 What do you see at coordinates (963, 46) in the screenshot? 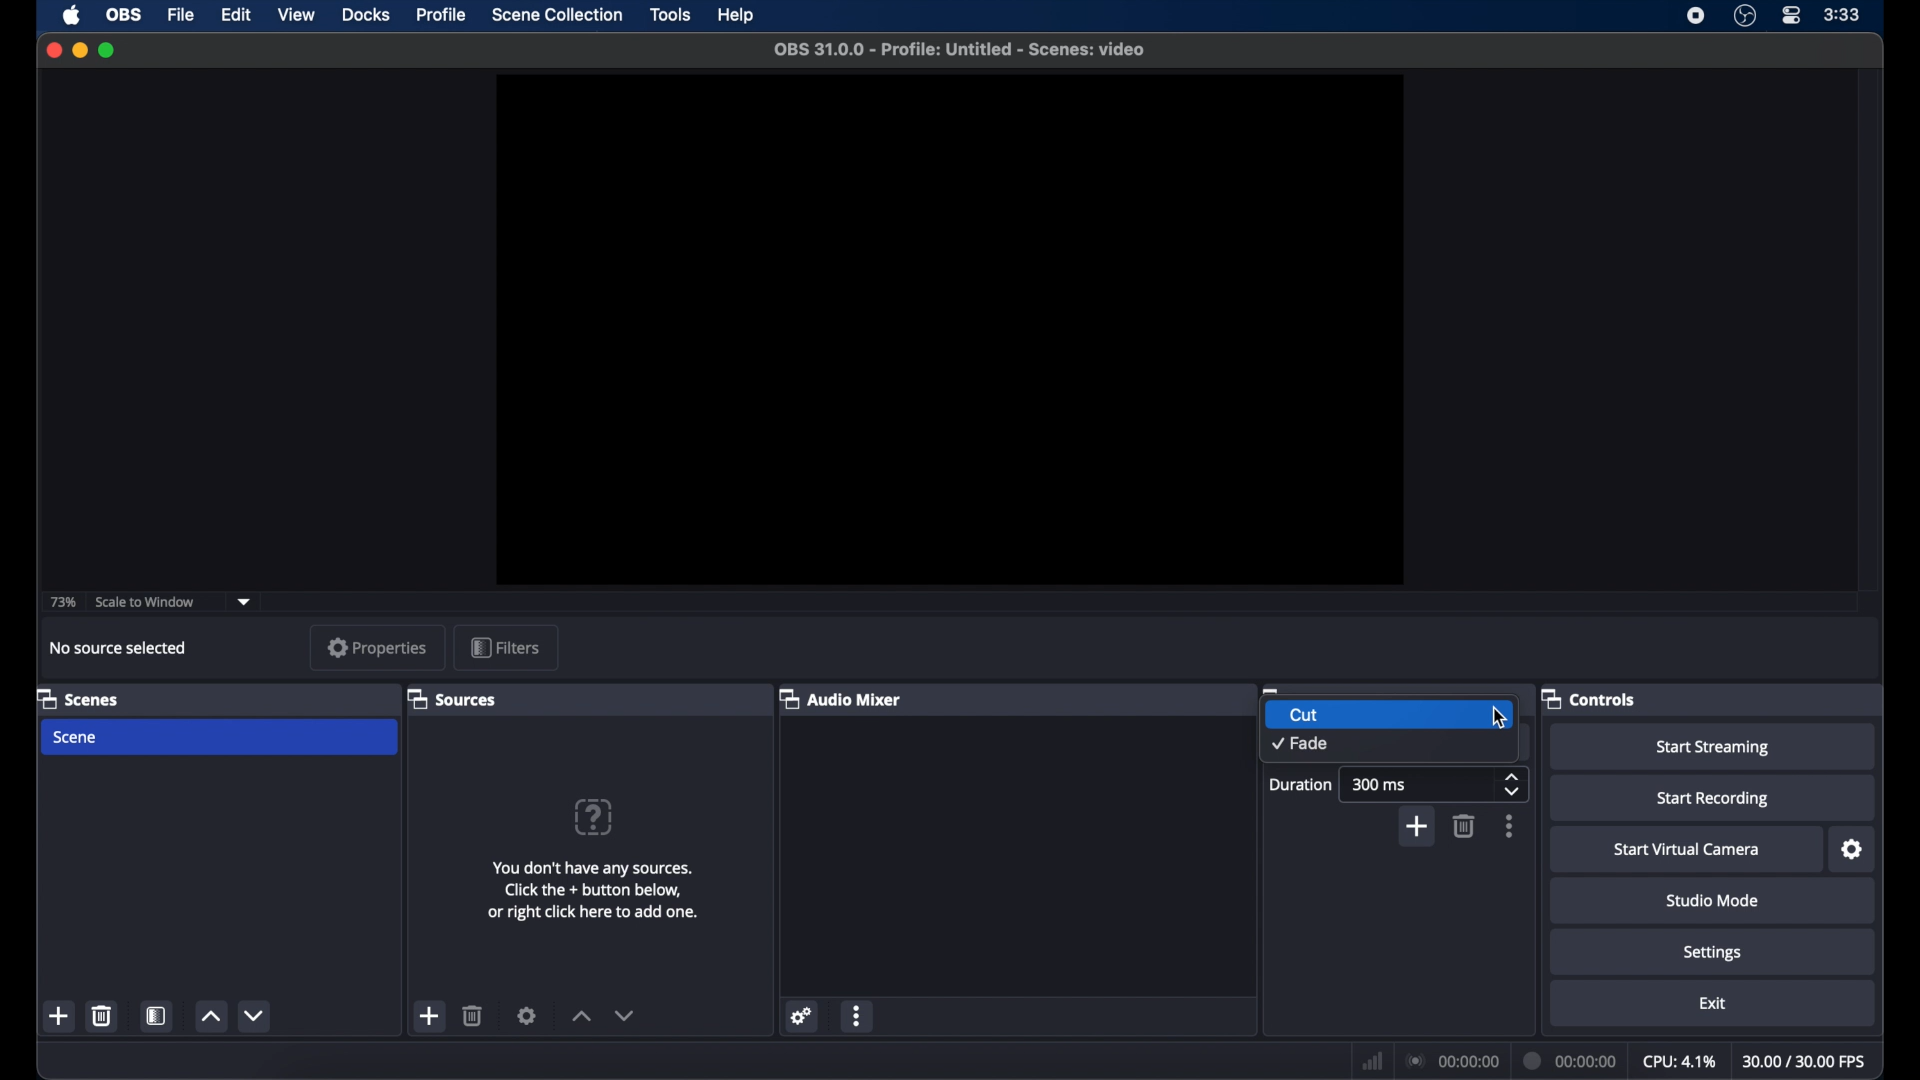
I see `OBS 31.0.0 - Profile: Untitiea - Scenes: video` at bounding box center [963, 46].